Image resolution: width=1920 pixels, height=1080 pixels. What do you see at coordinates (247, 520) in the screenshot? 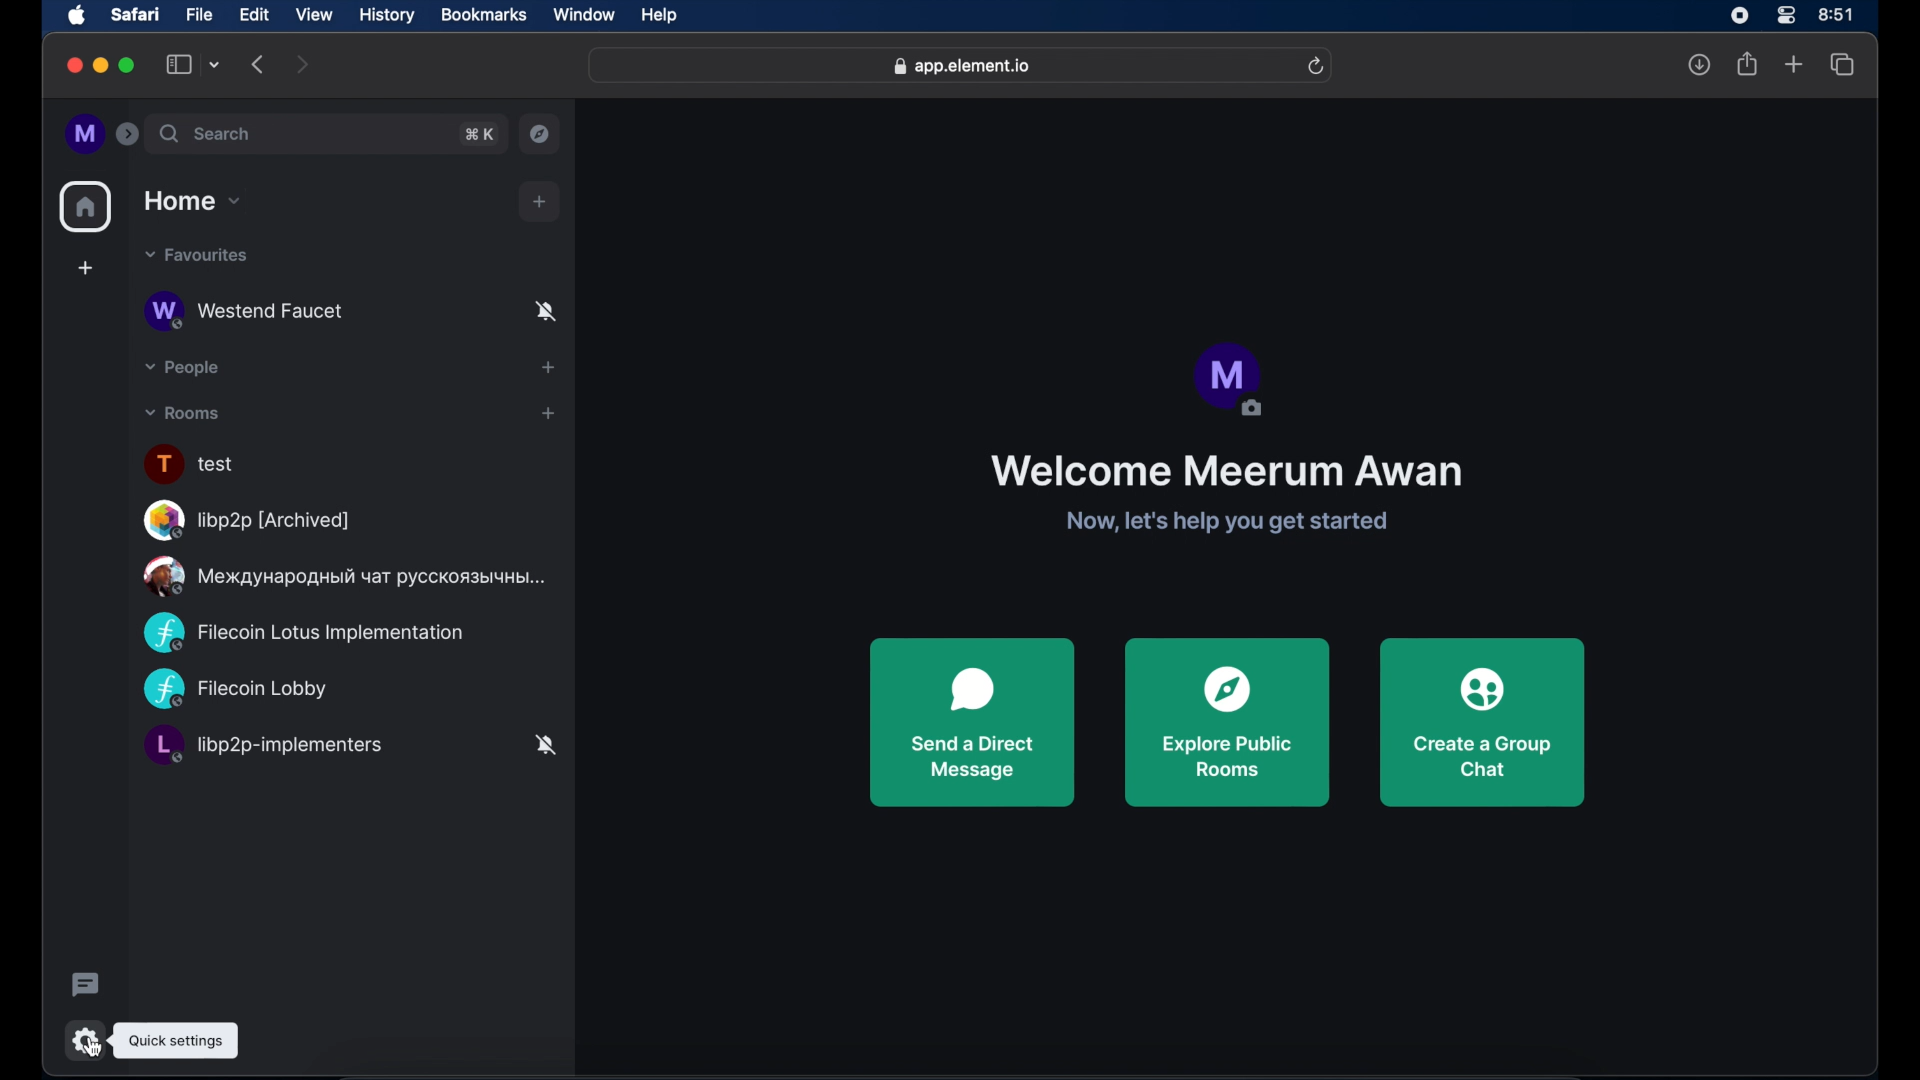
I see `libp2p [Archived]` at bounding box center [247, 520].